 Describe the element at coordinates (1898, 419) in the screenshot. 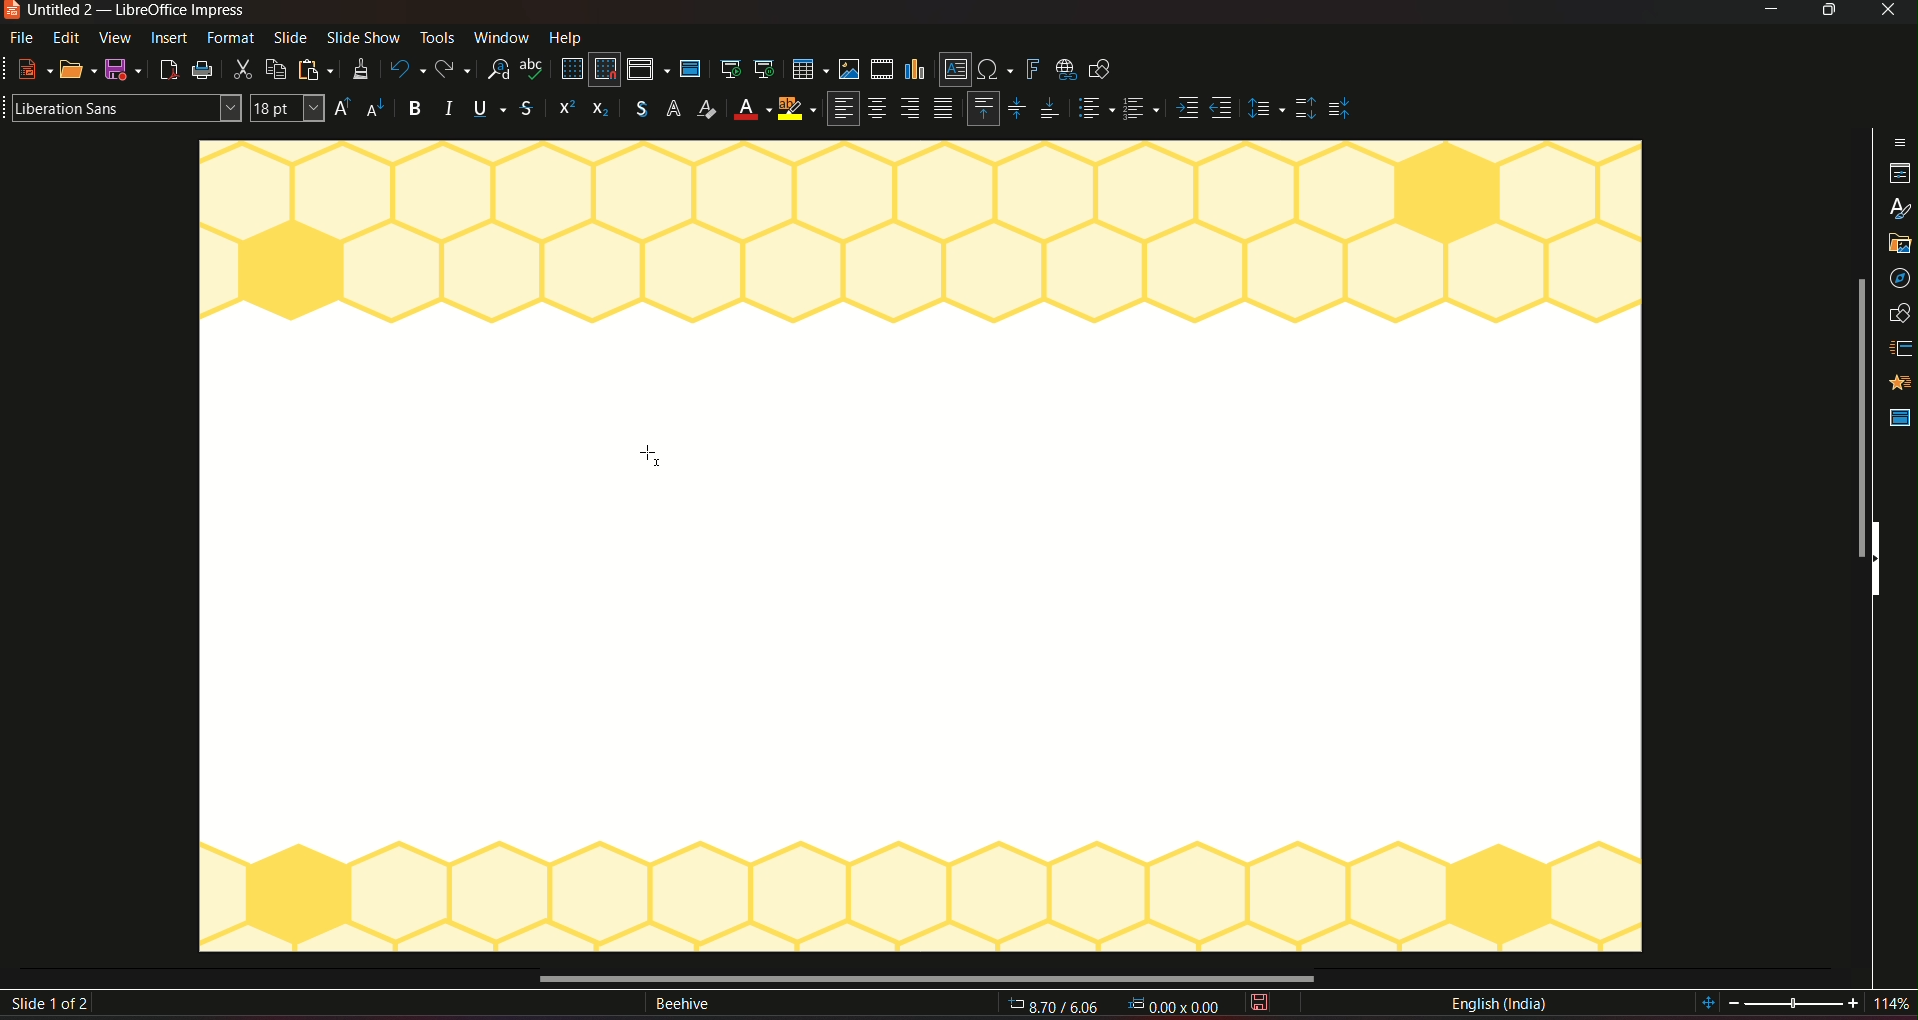

I see `Master slide` at that location.